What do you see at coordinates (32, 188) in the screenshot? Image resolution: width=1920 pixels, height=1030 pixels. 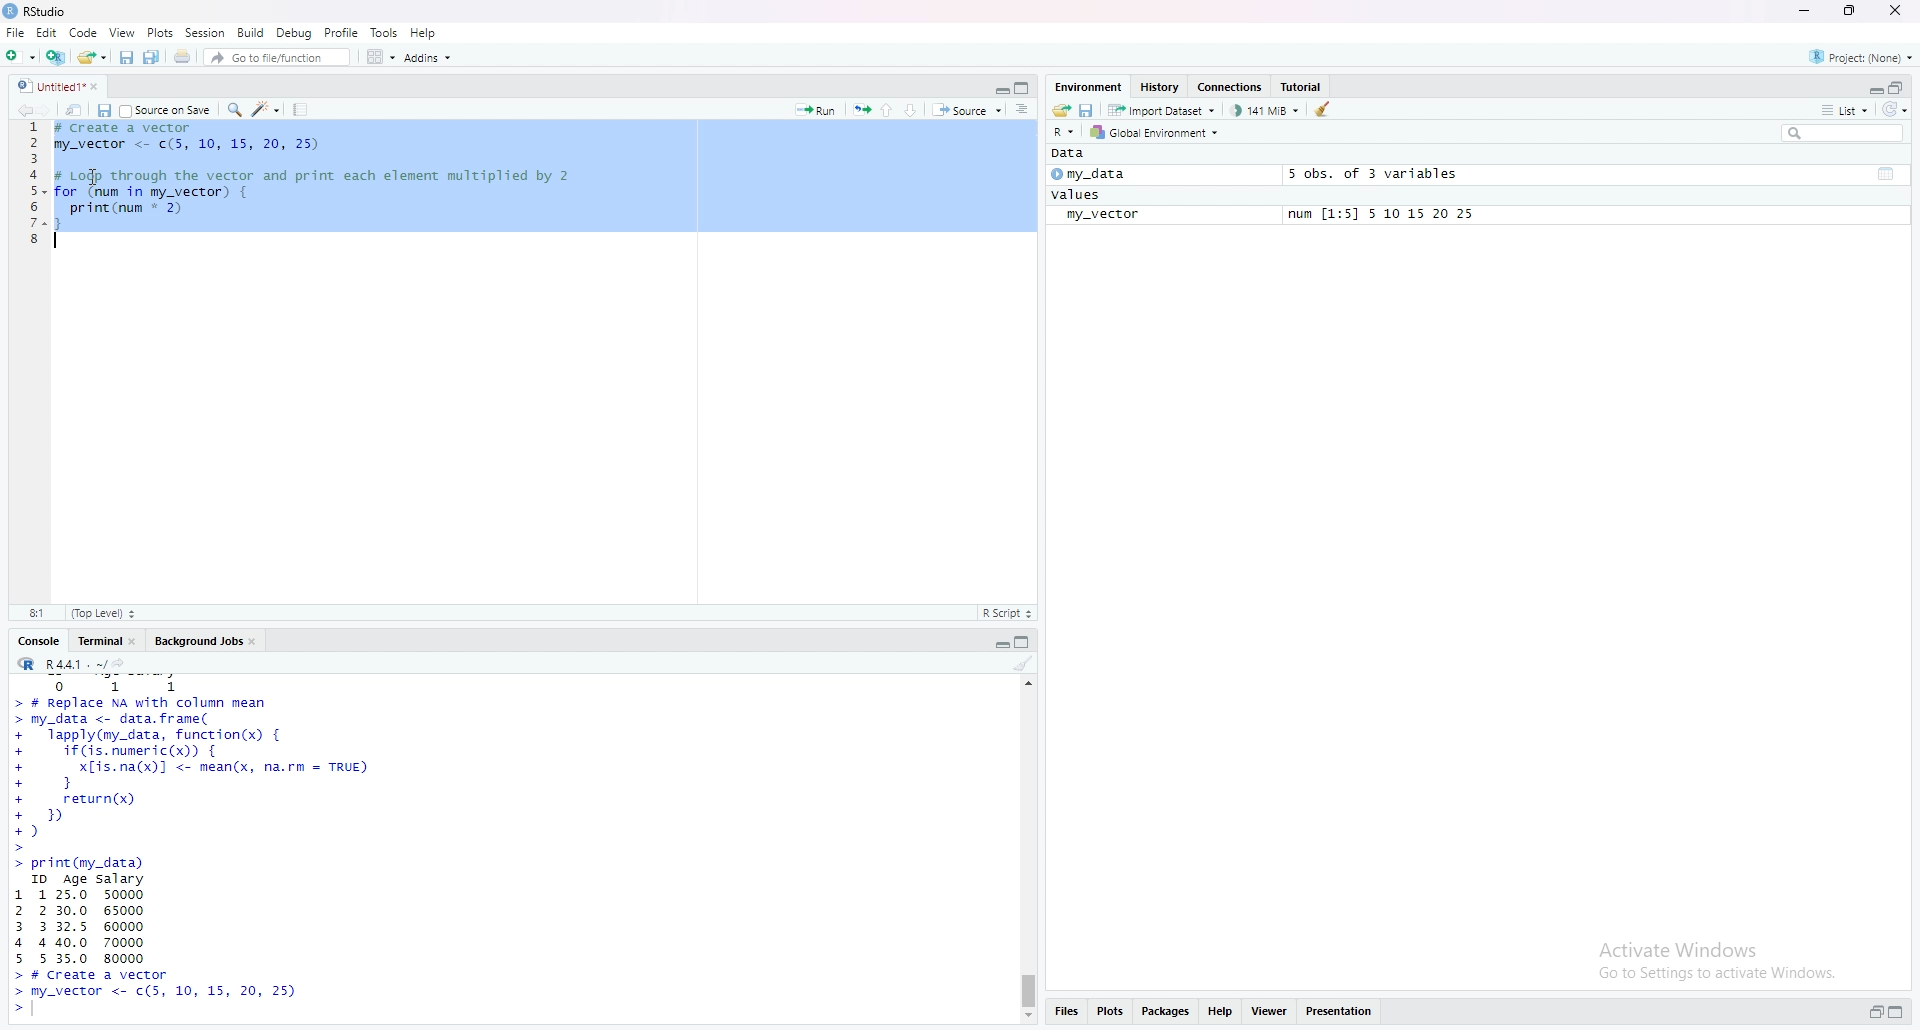 I see `line numbers` at bounding box center [32, 188].